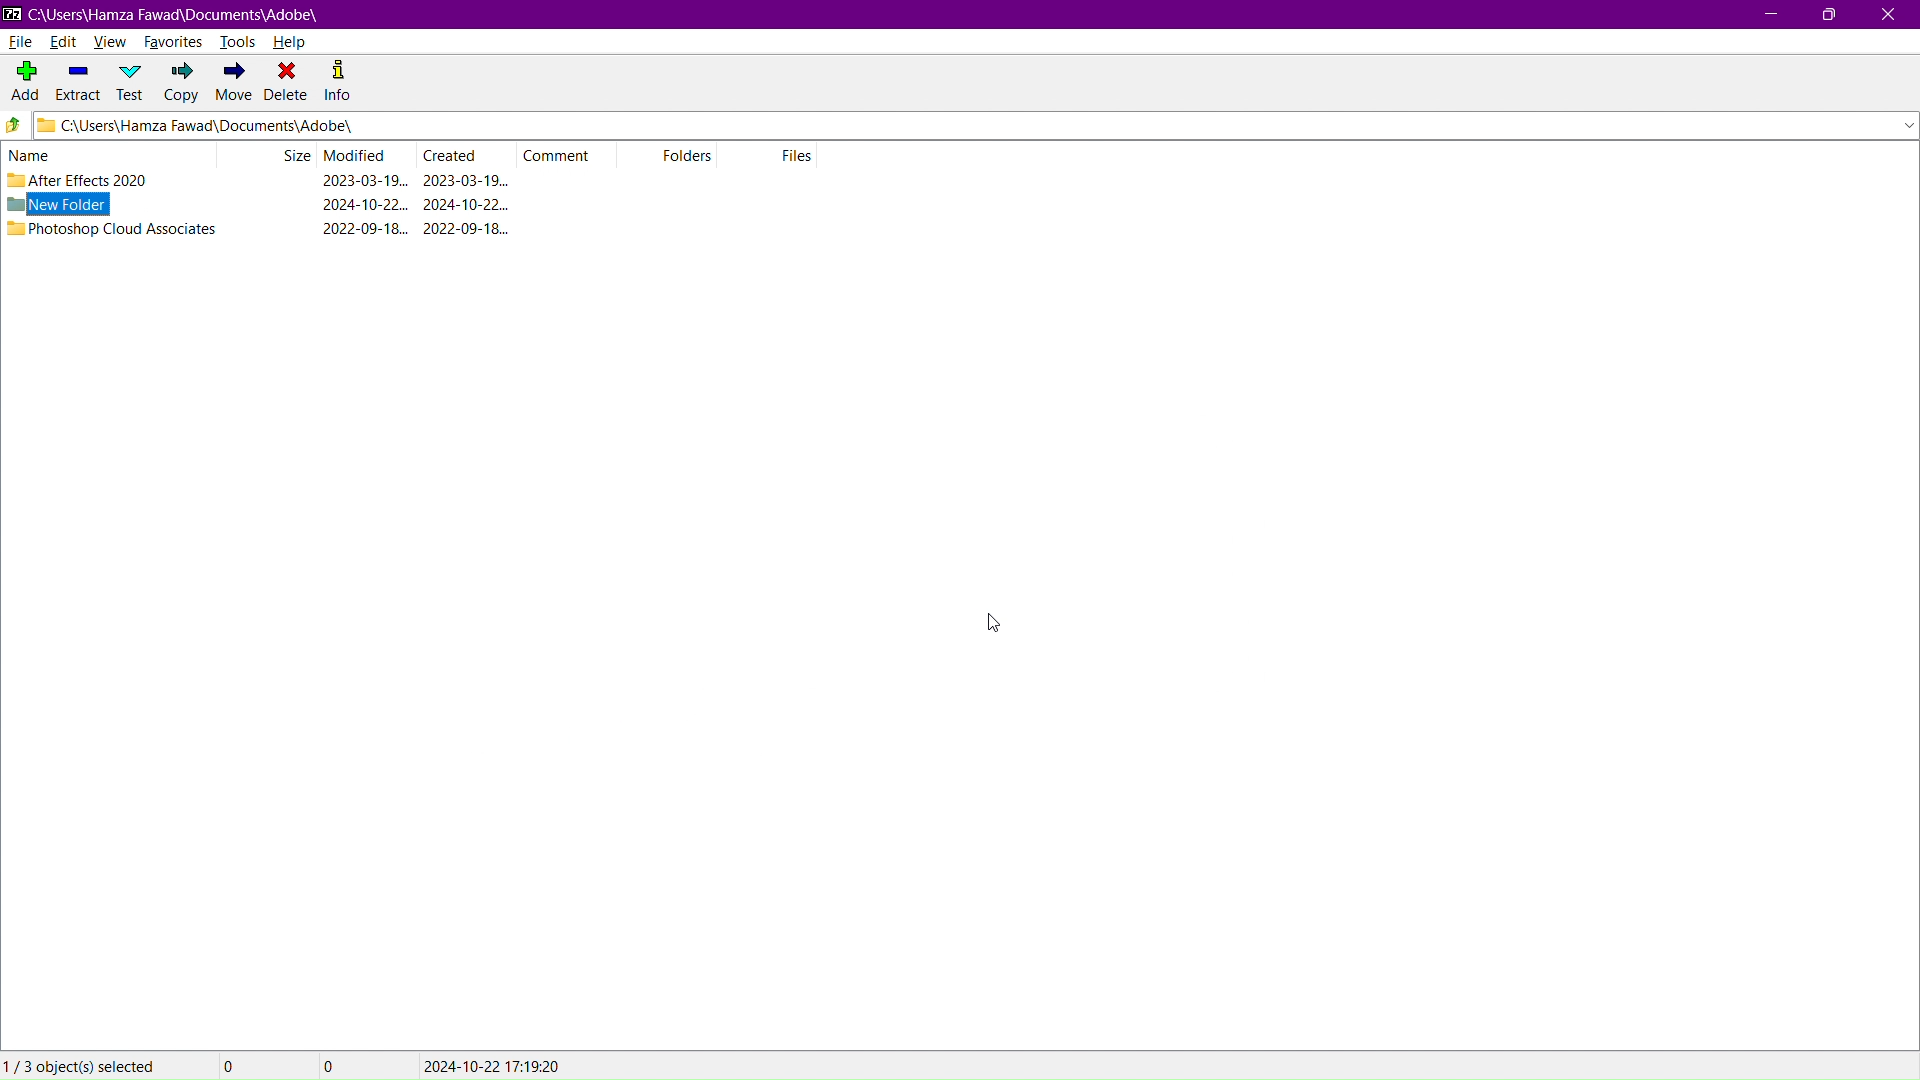  What do you see at coordinates (110, 40) in the screenshot?
I see `View` at bounding box center [110, 40].